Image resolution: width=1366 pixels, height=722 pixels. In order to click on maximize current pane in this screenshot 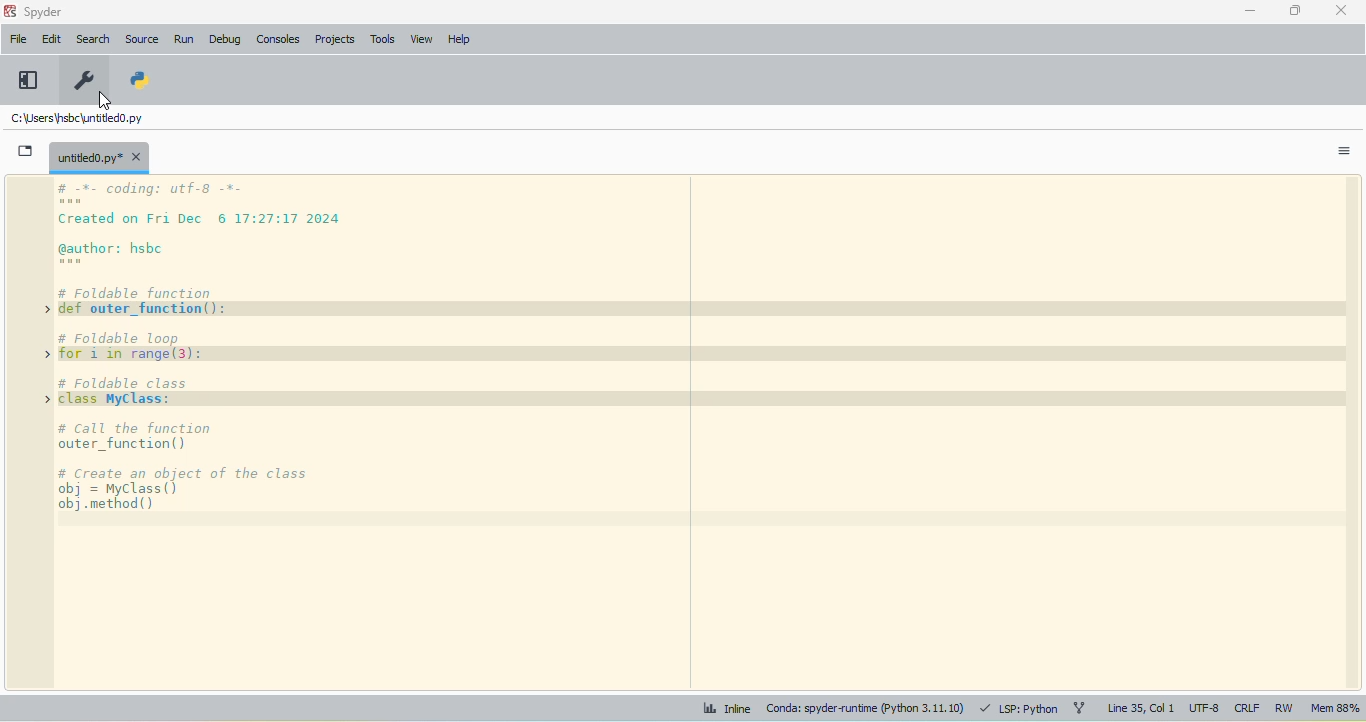, I will do `click(28, 80)`.